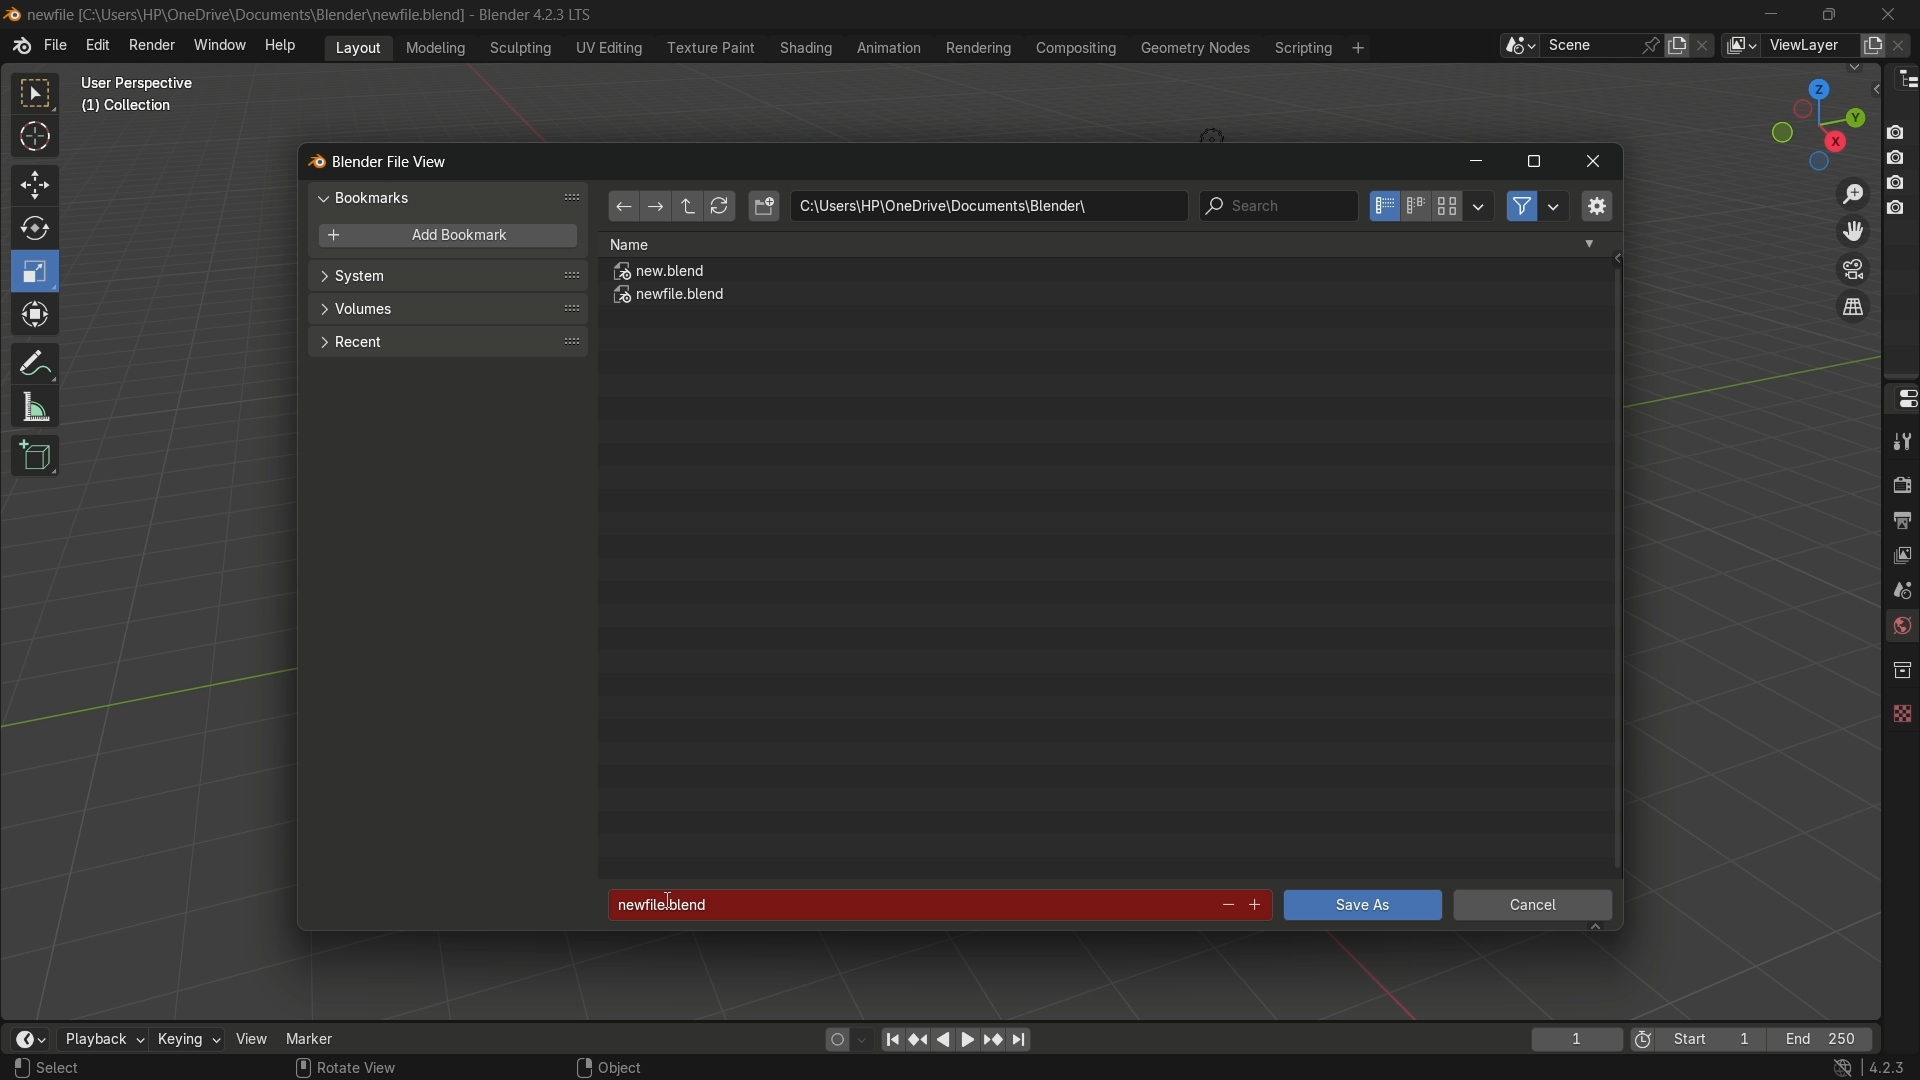 This screenshot has width=1920, height=1080. I want to click on Name, so click(1102, 244).